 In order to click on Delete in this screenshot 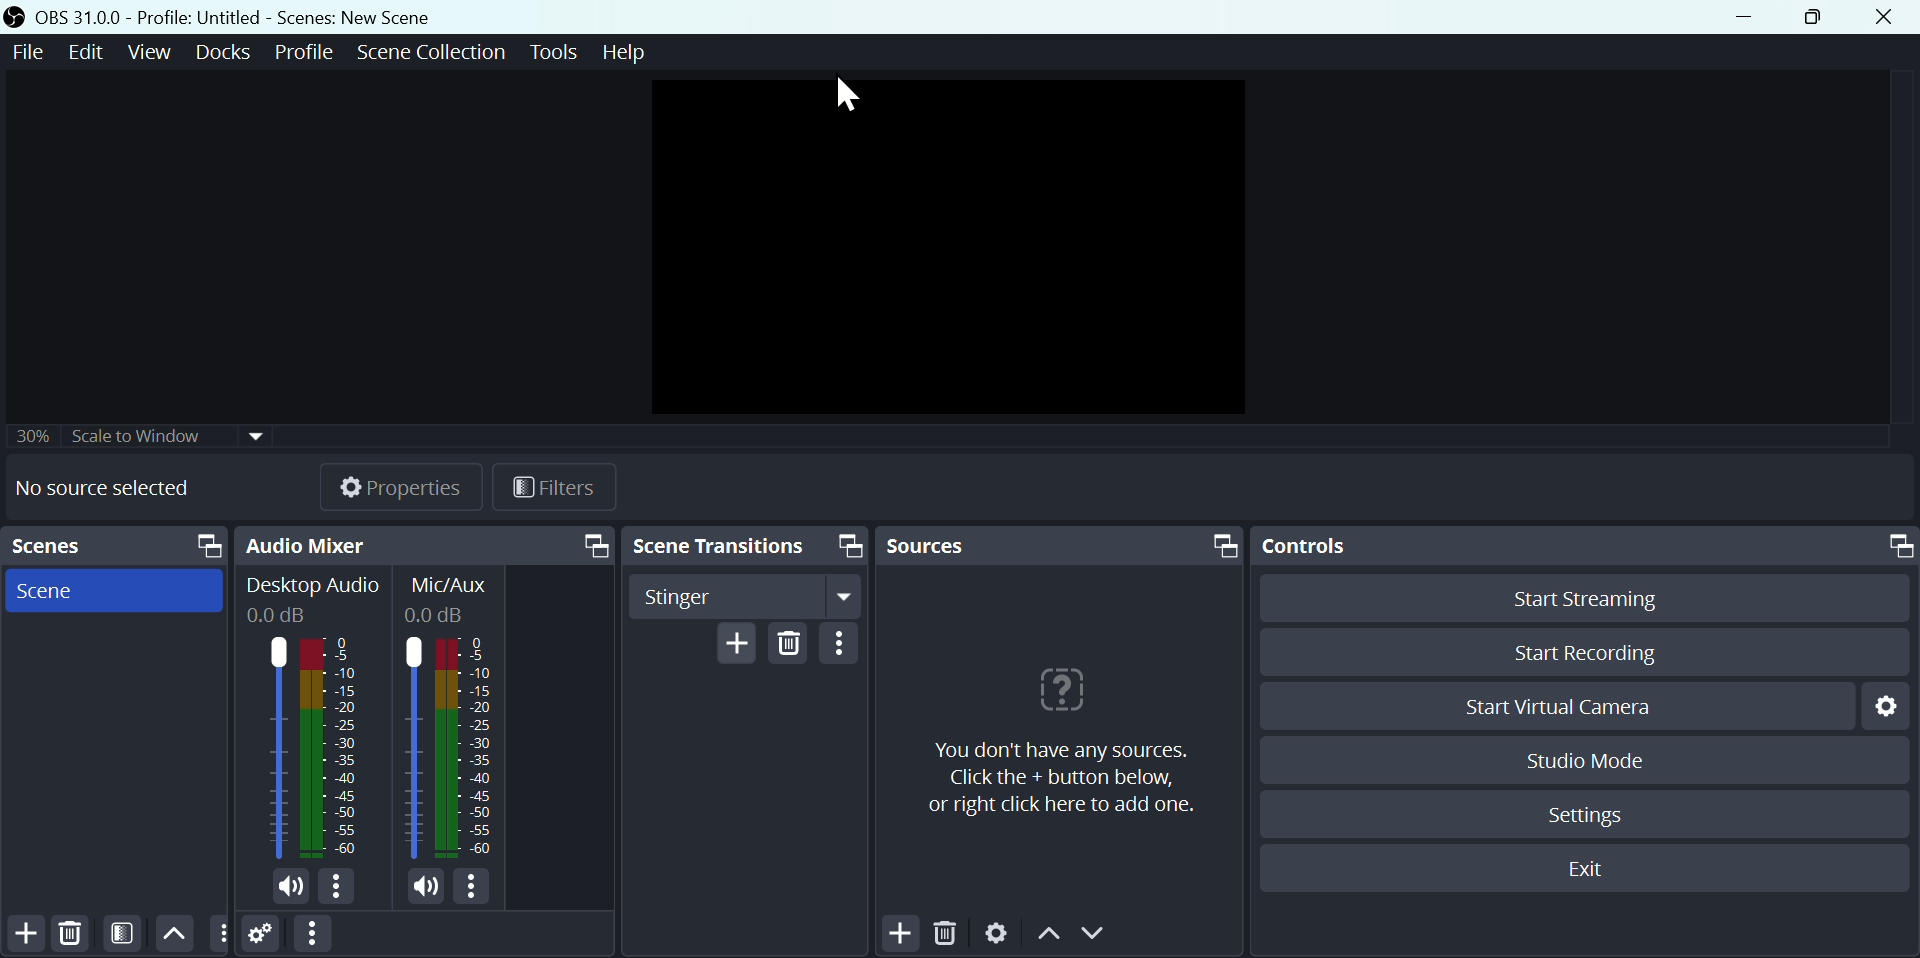, I will do `click(793, 643)`.